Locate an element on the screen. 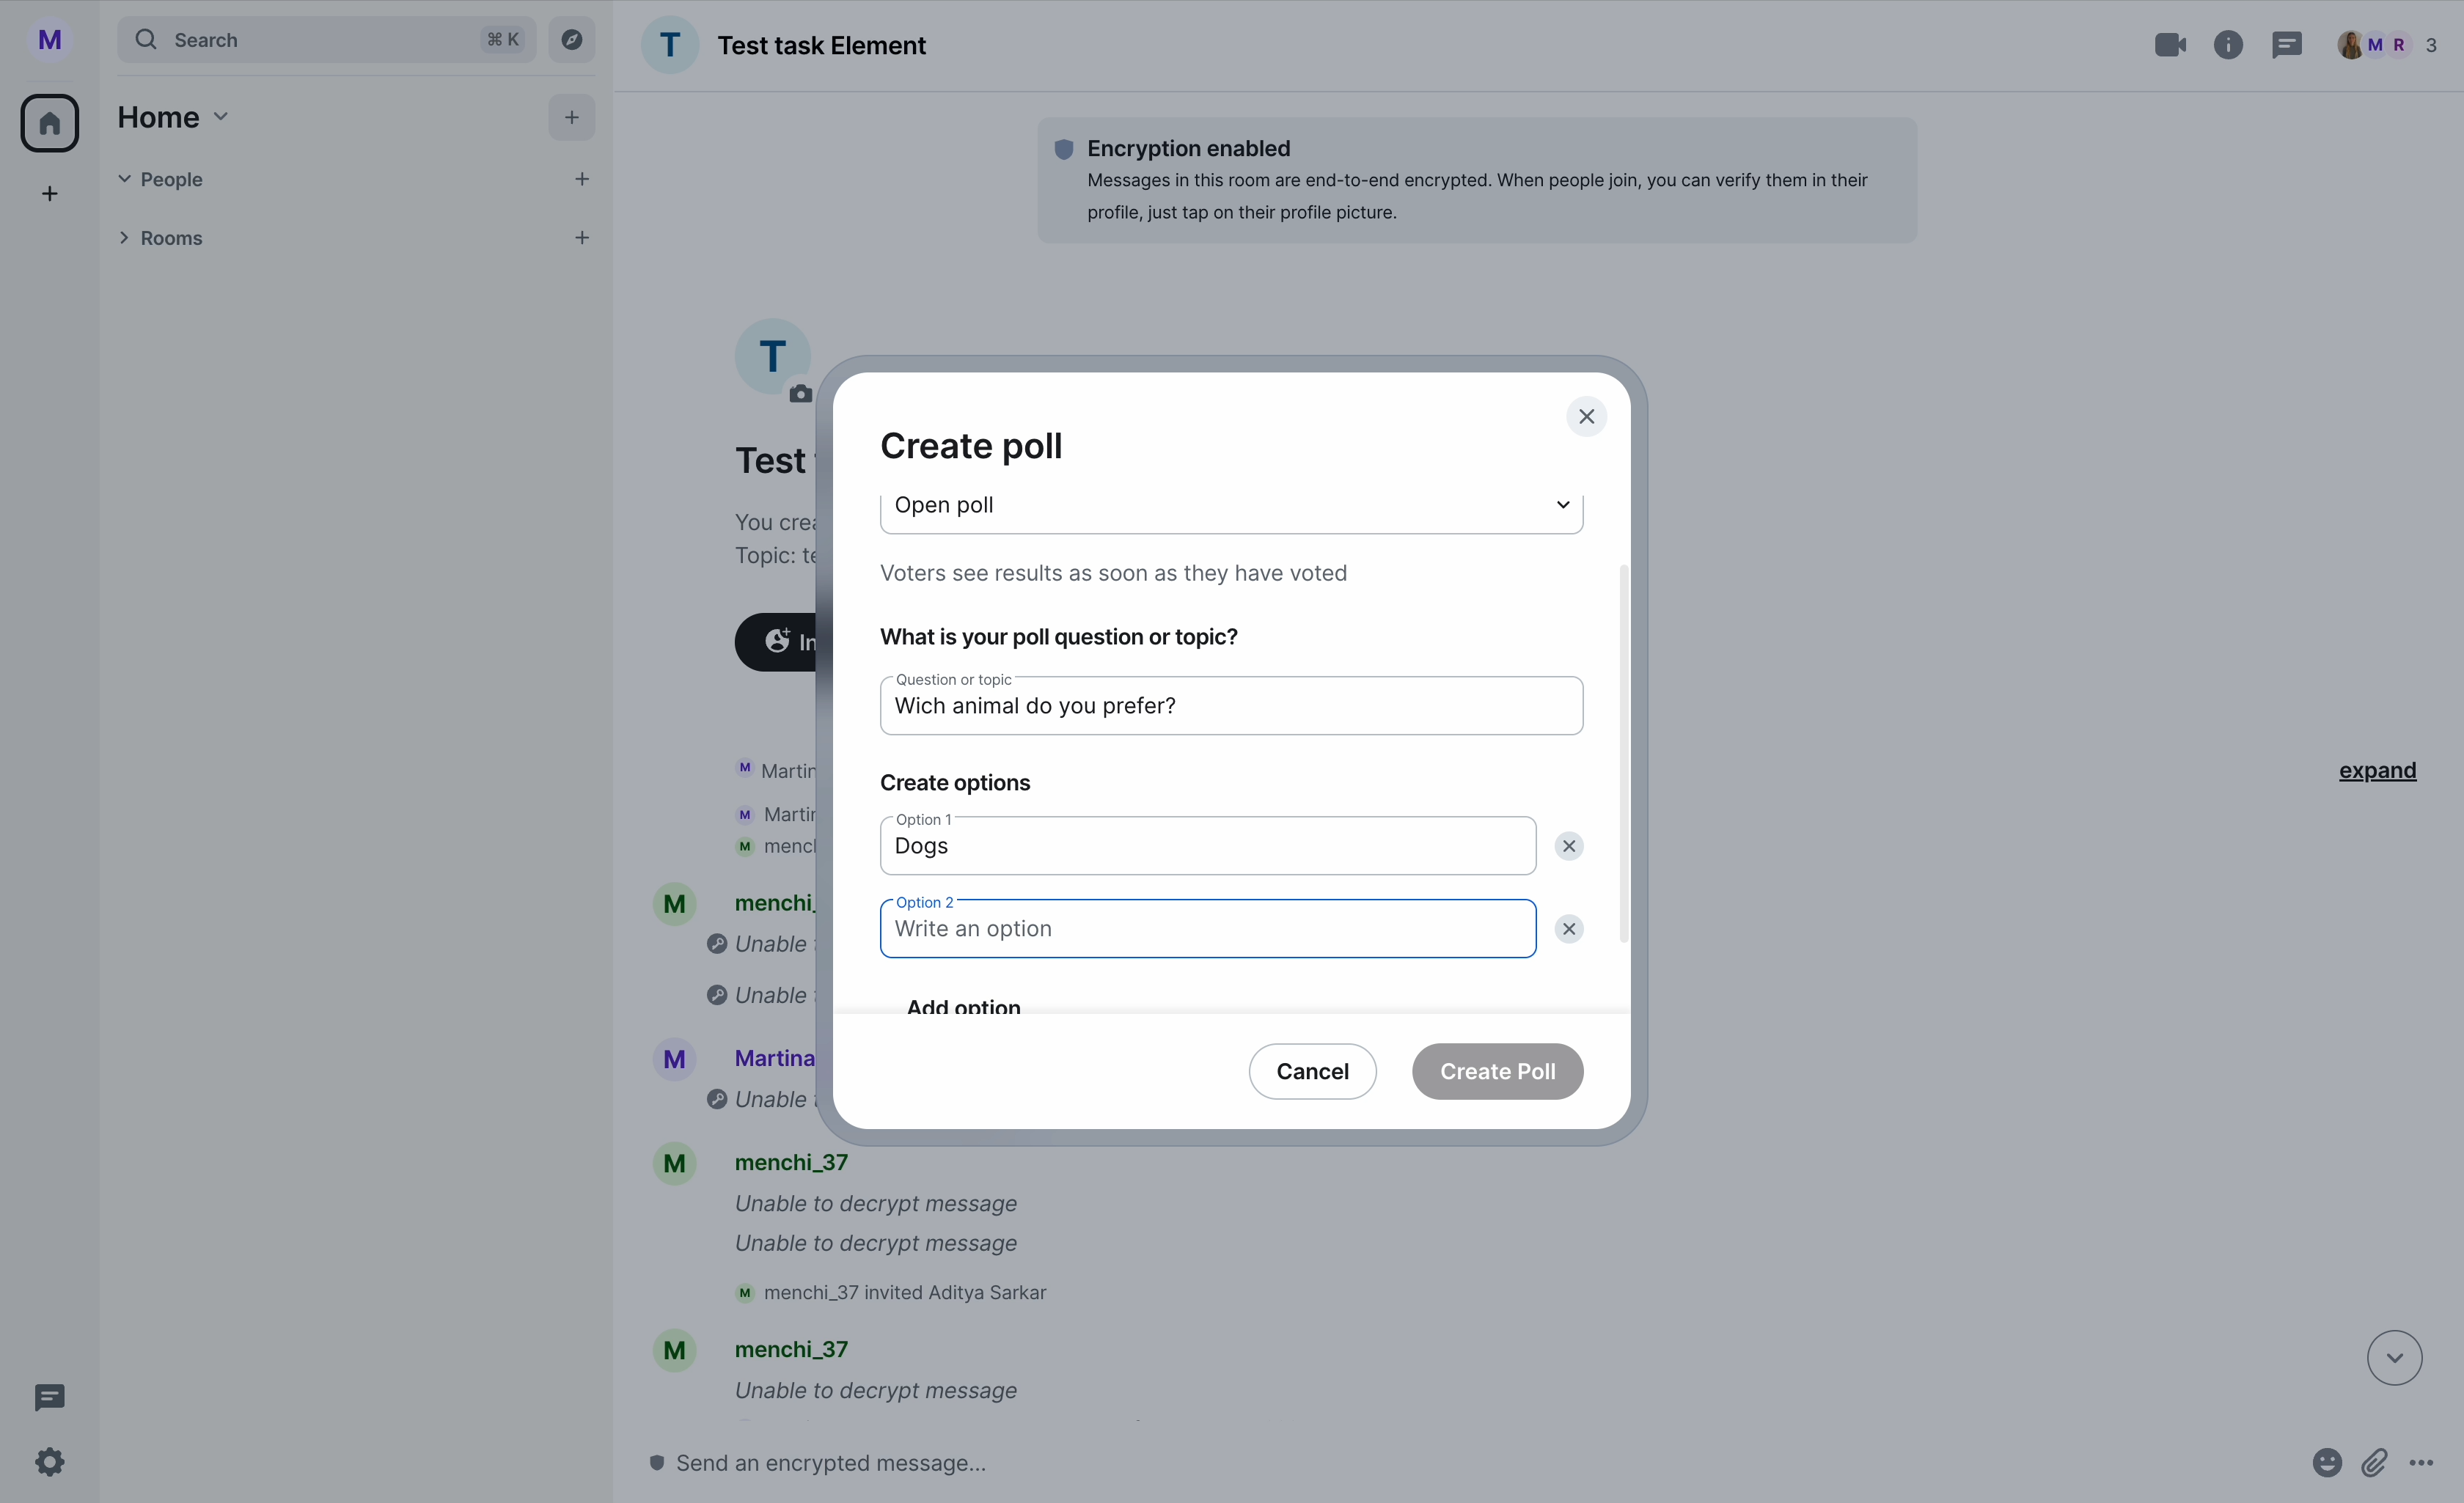 The height and width of the screenshot is (1503, 2464). create poll button is located at coordinates (1500, 1070).